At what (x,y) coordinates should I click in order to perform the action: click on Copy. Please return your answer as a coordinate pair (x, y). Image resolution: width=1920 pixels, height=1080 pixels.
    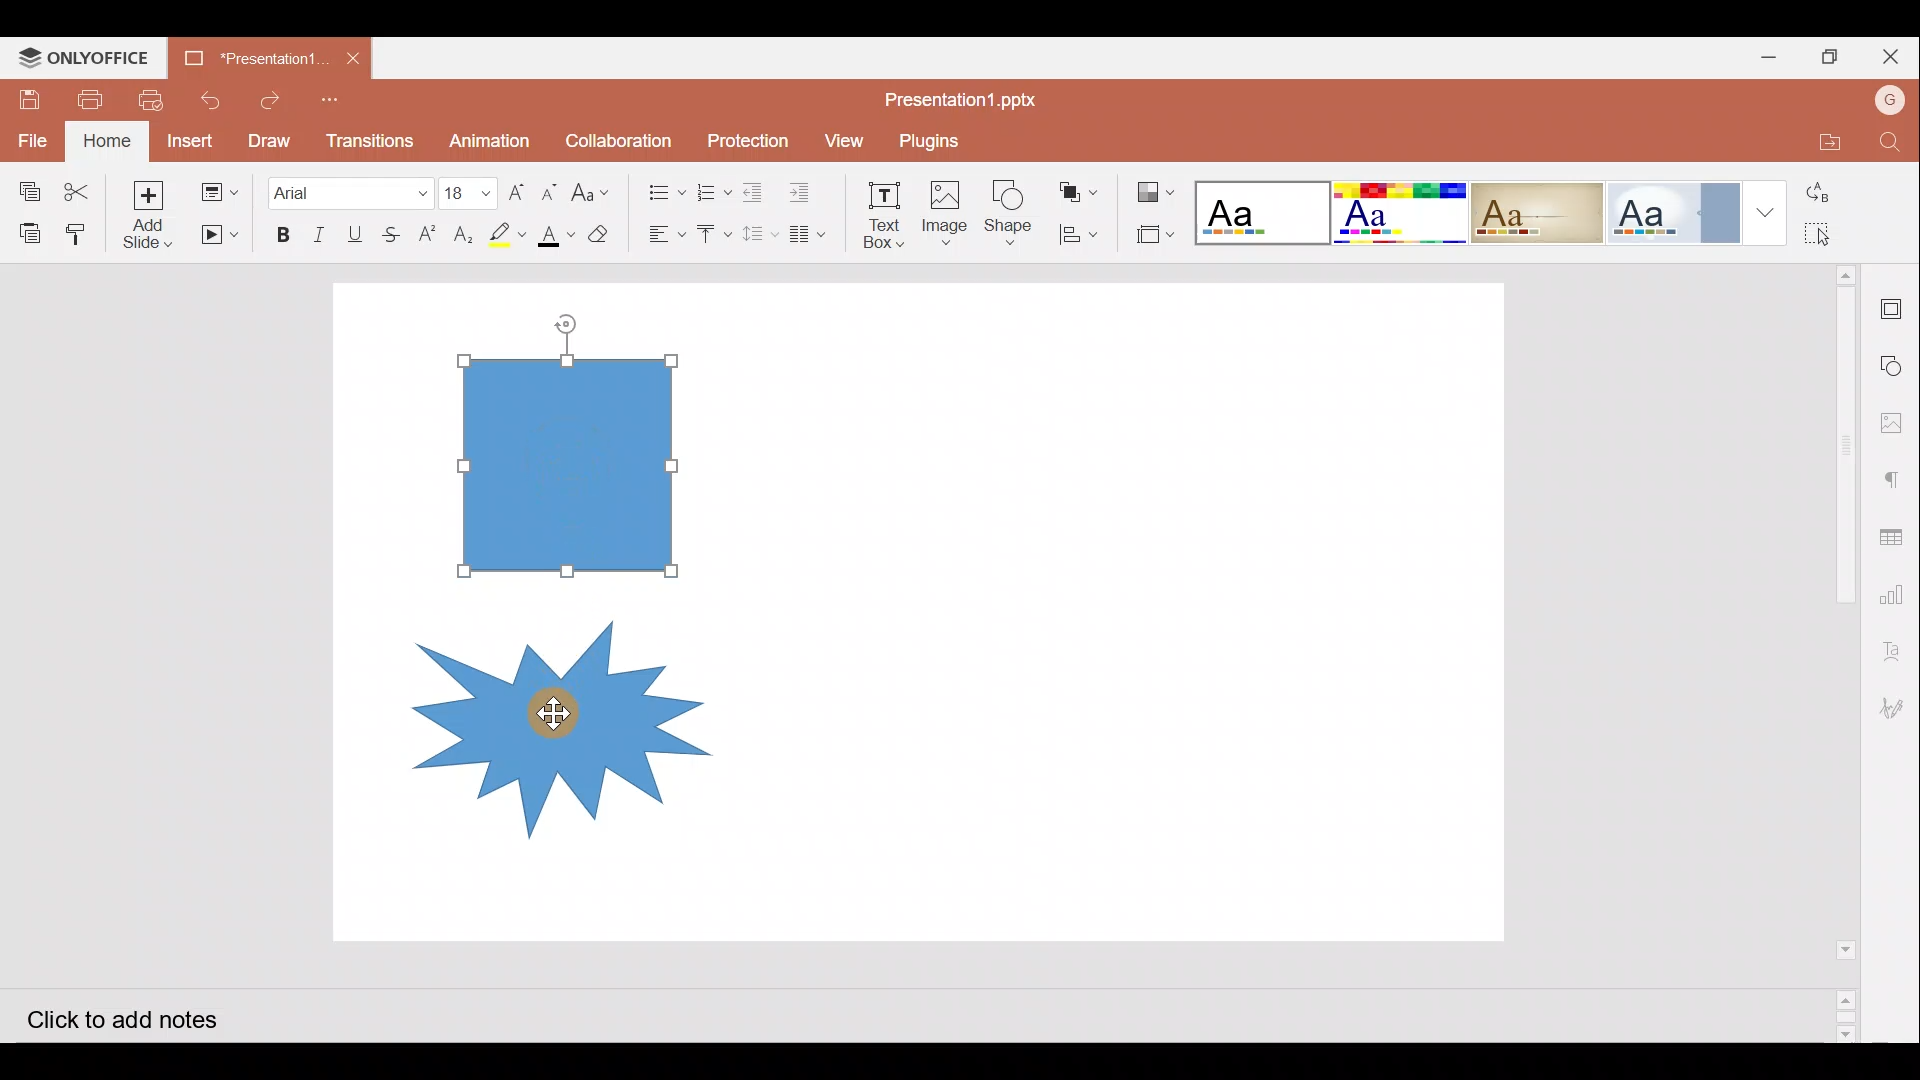
    Looking at the image, I should click on (24, 184).